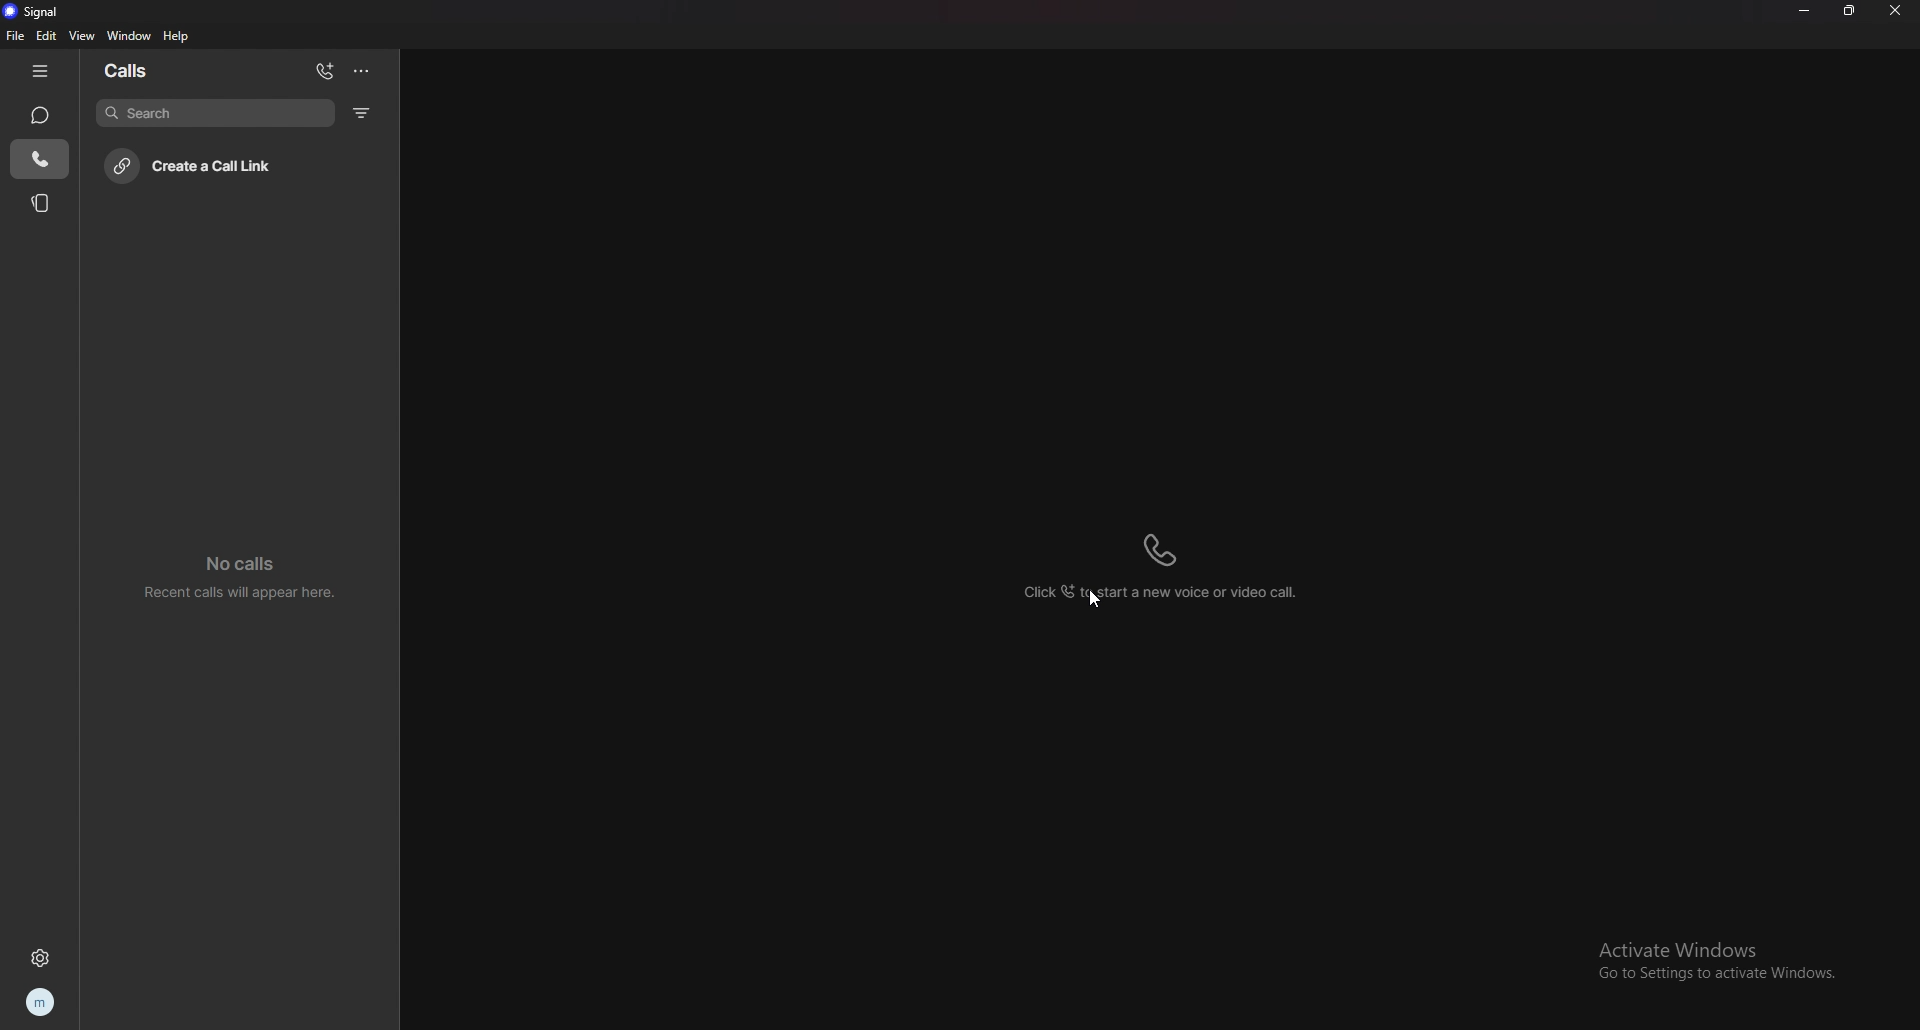 The height and width of the screenshot is (1030, 1920). Describe the element at coordinates (1094, 604) in the screenshot. I see `cursor` at that location.